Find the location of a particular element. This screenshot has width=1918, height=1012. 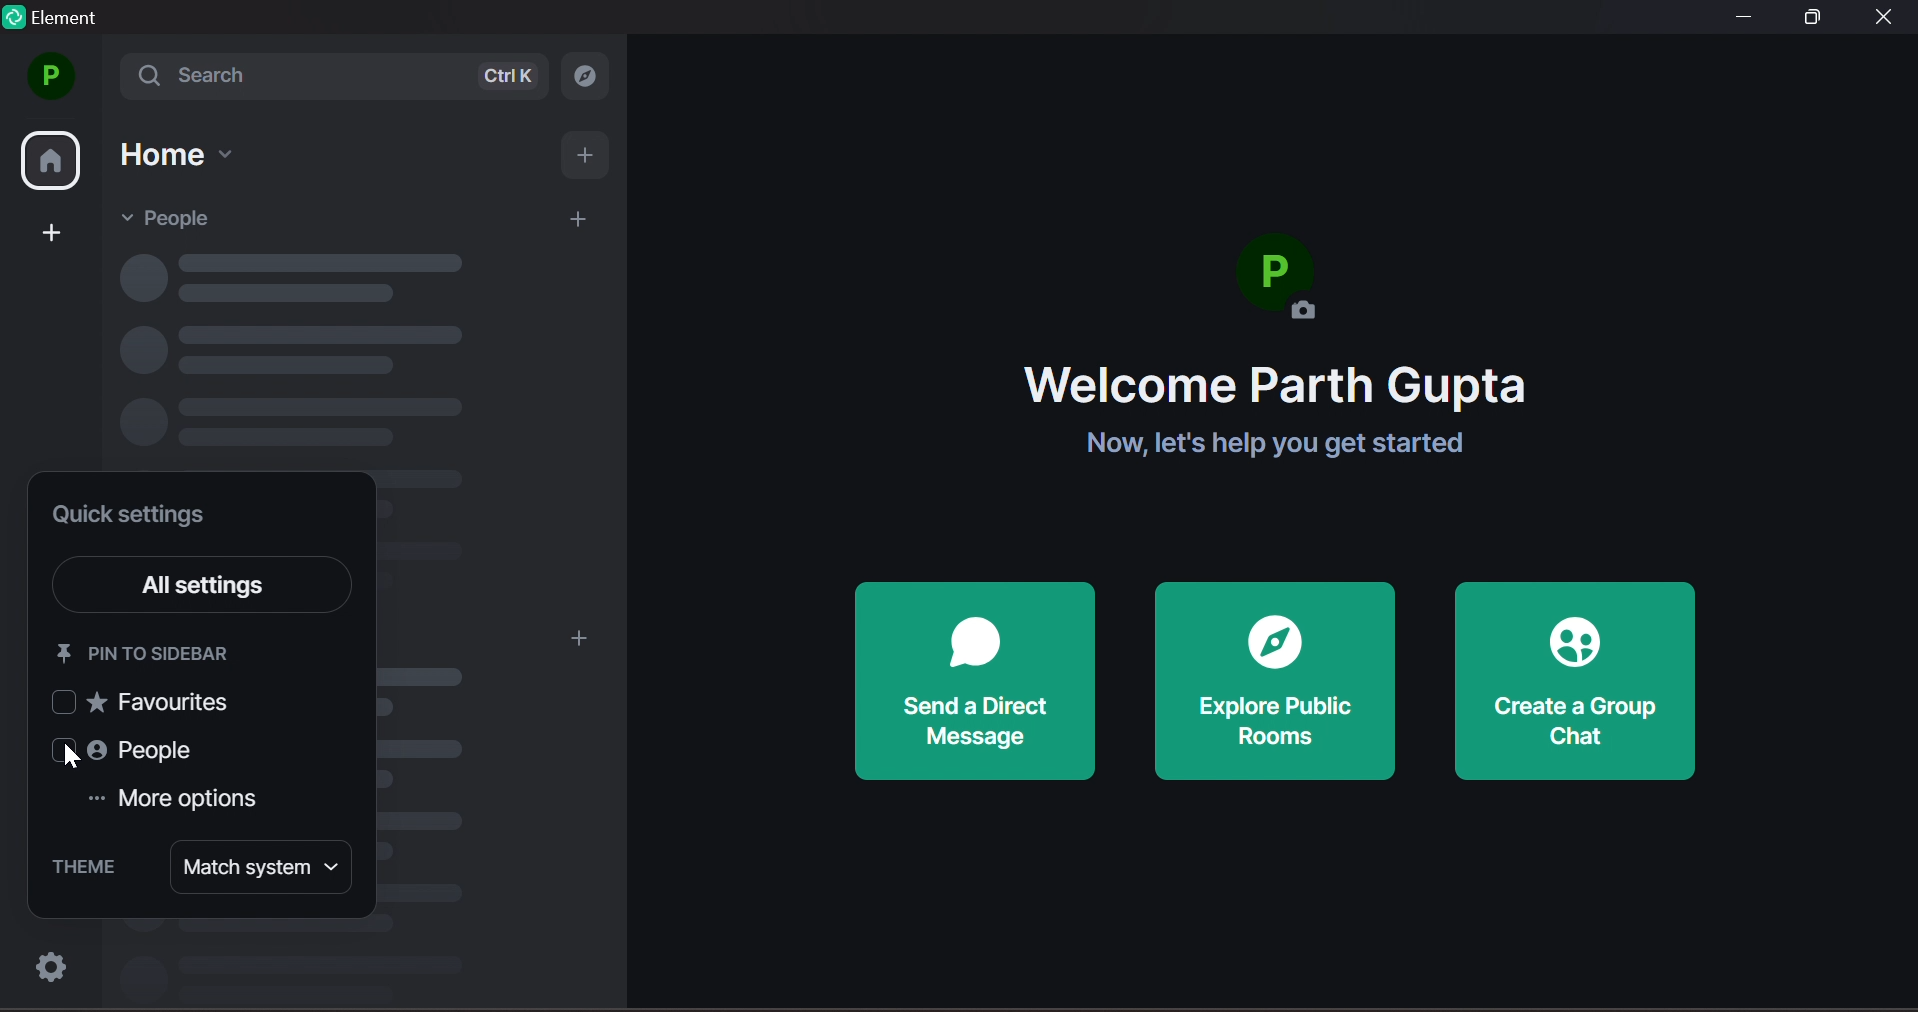

more options is located at coordinates (190, 801).